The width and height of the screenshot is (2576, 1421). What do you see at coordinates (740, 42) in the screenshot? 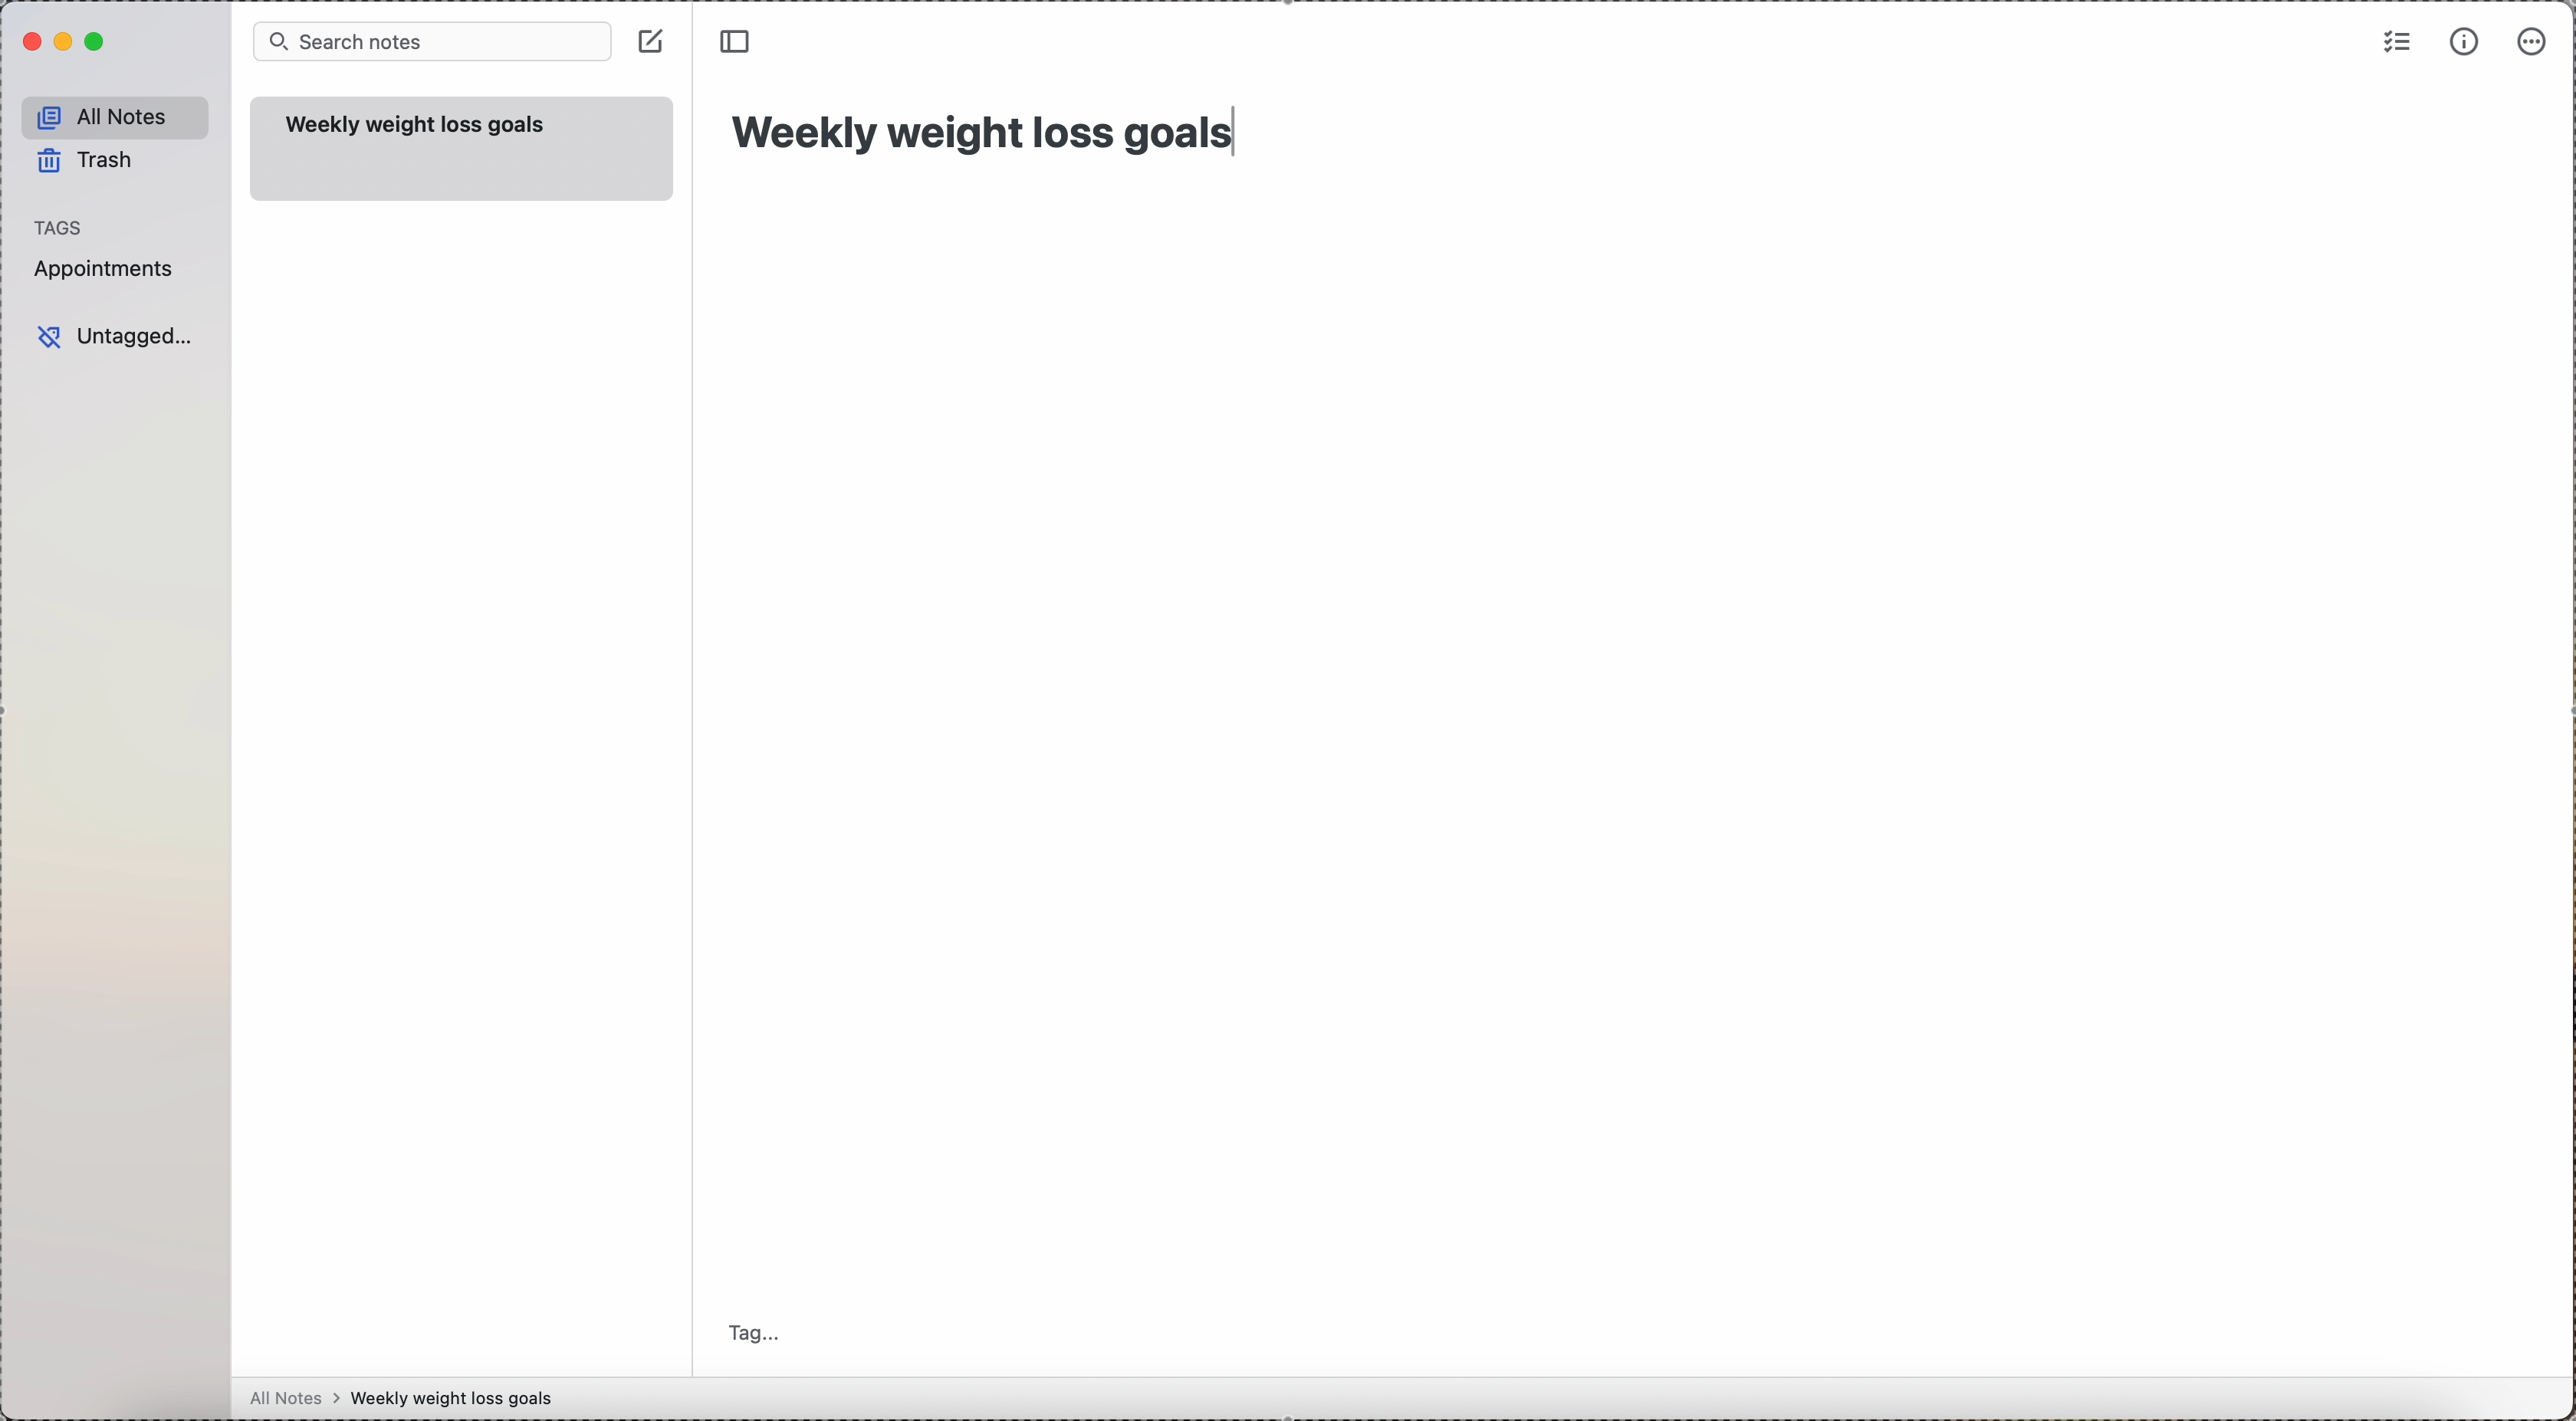
I see `toggle side bar` at bounding box center [740, 42].